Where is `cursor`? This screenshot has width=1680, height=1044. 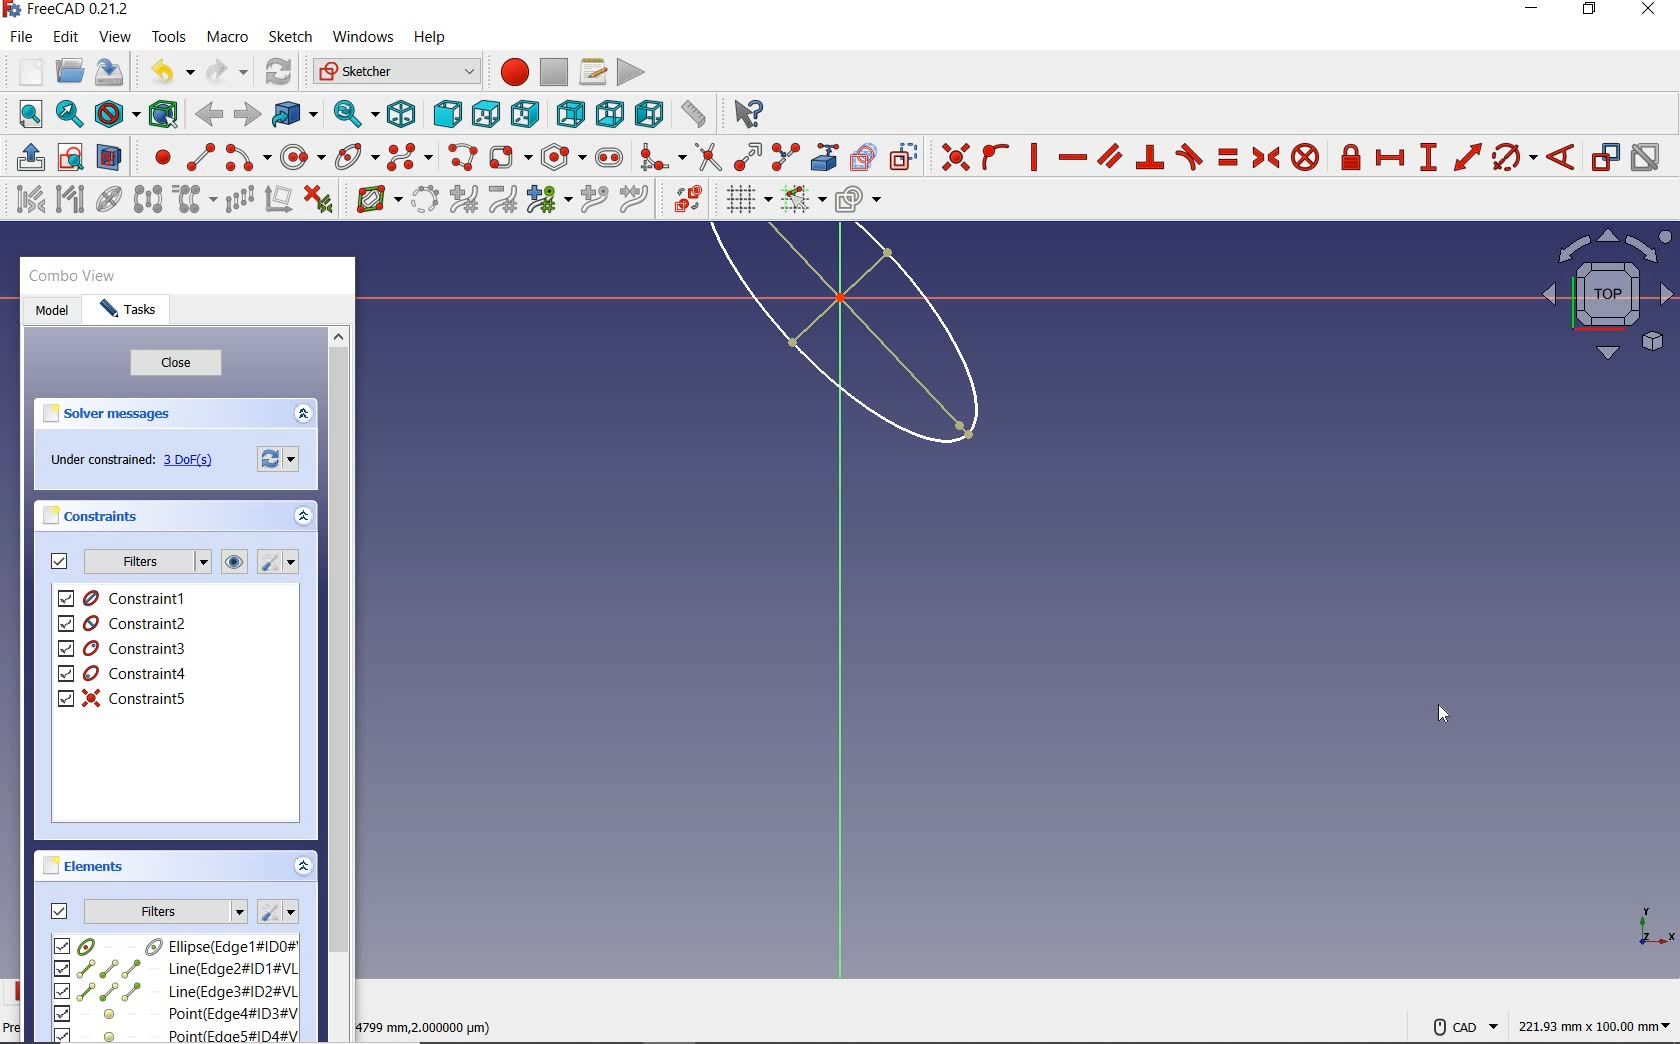 cursor is located at coordinates (1443, 713).